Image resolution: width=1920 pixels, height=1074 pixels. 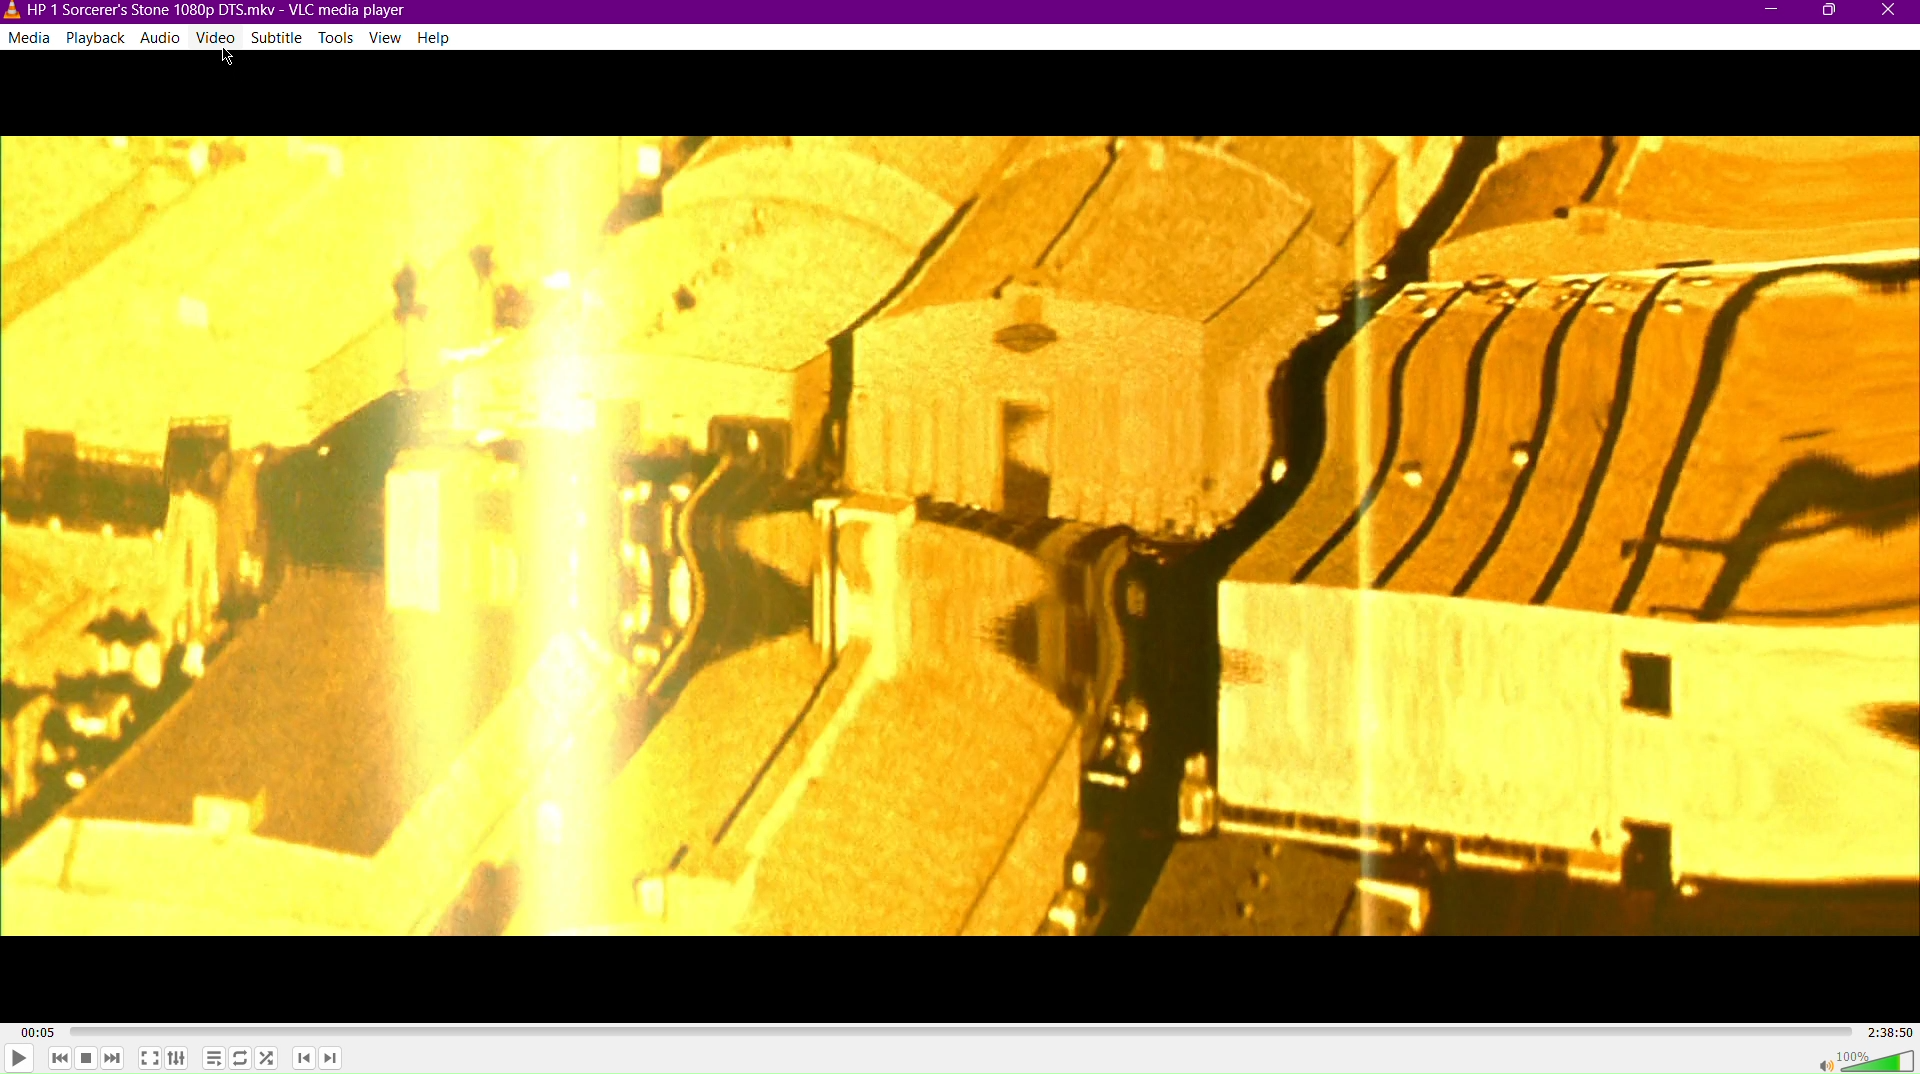 What do you see at coordinates (279, 38) in the screenshot?
I see `Subtitle` at bounding box center [279, 38].